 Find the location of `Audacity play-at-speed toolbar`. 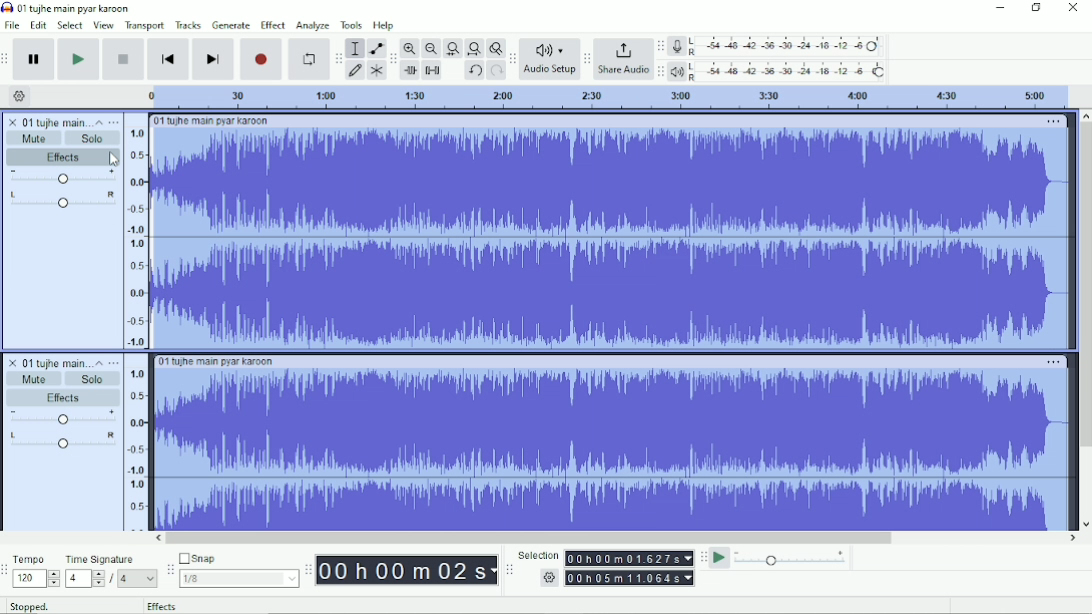

Audacity play-at-speed toolbar is located at coordinates (703, 557).